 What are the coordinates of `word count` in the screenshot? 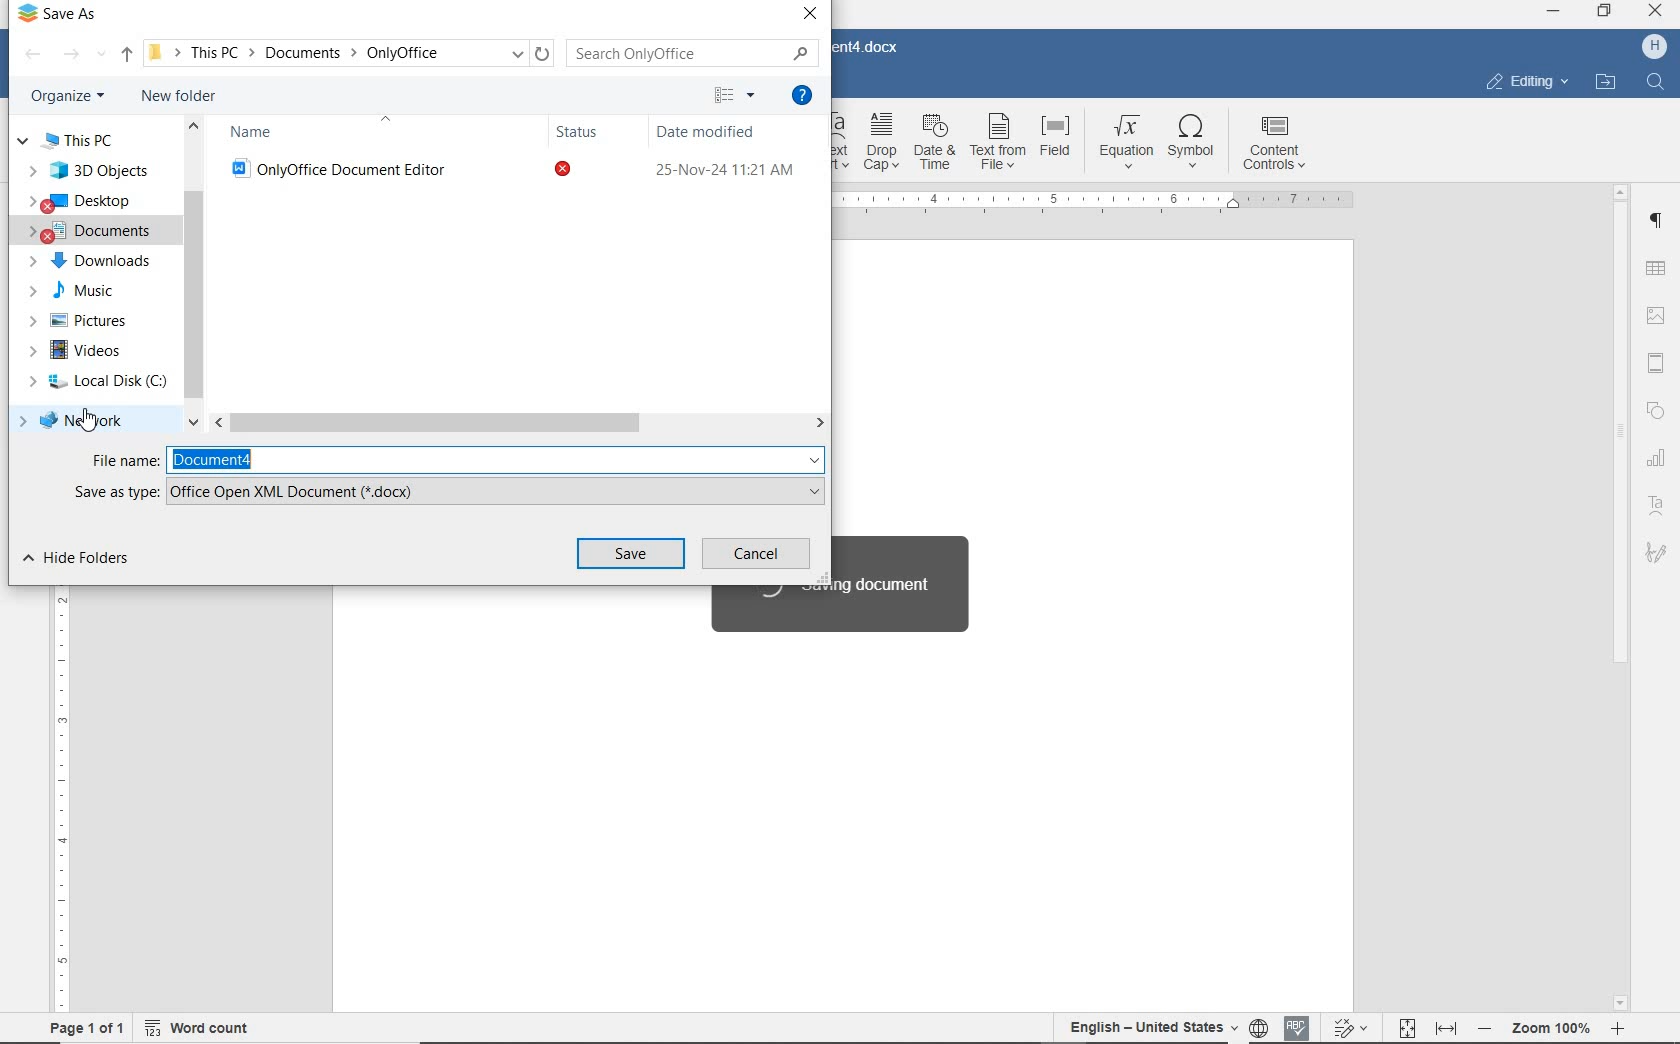 It's located at (197, 1030).